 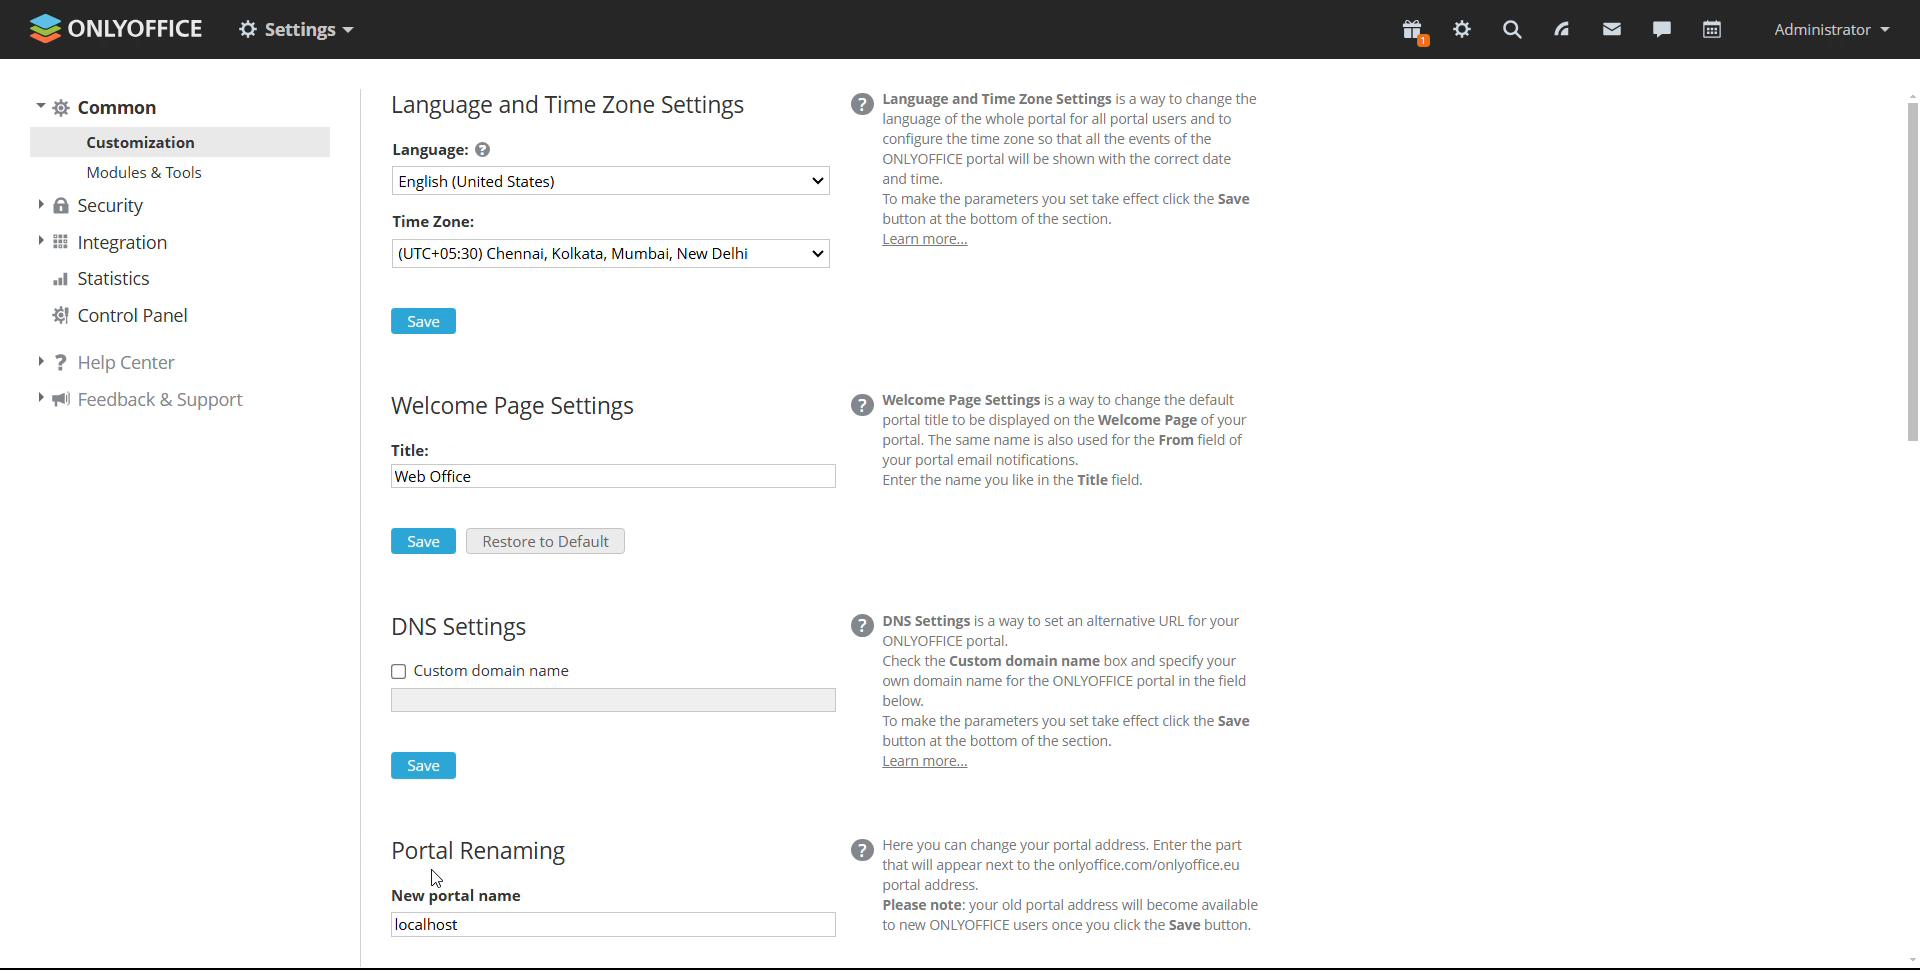 What do you see at coordinates (423, 541) in the screenshot?
I see `save` at bounding box center [423, 541].